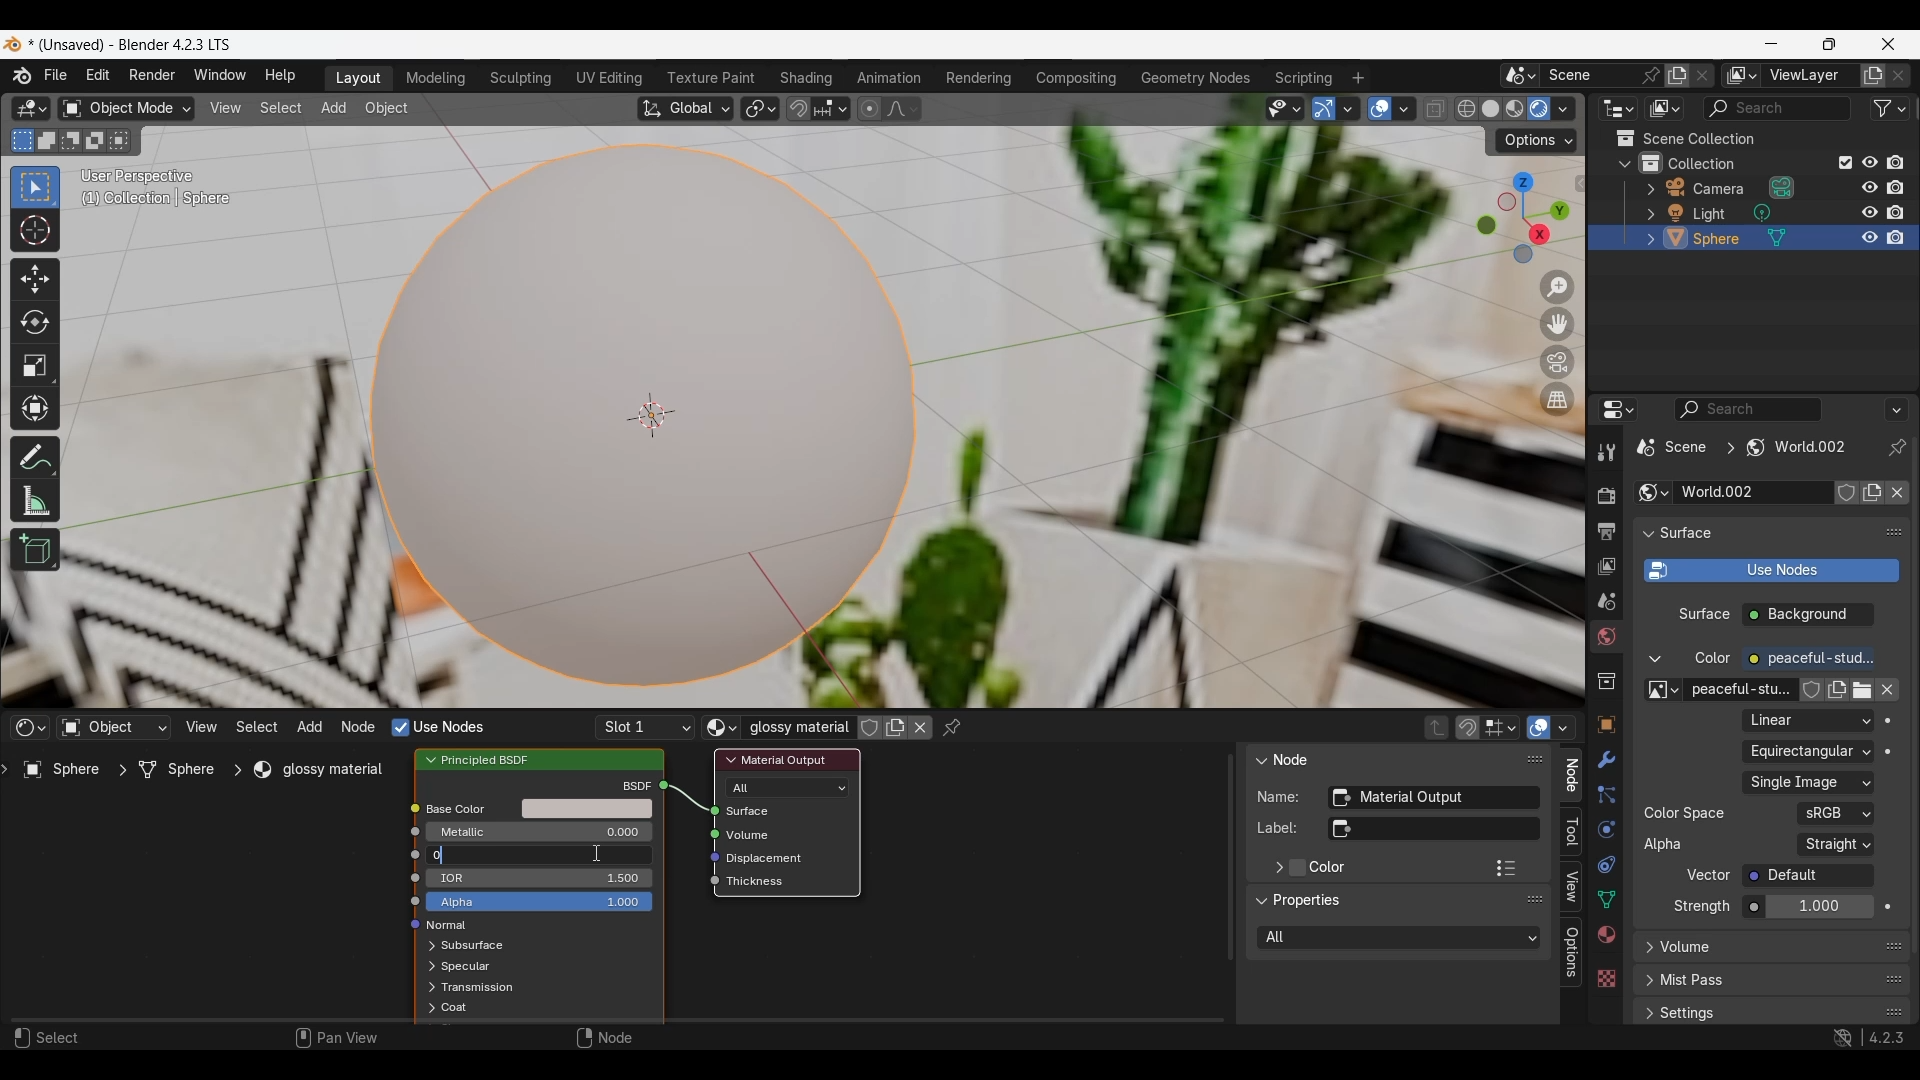 The image size is (1920, 1080). Describe the element at coordinates (784, 759) in the screenshot. I see `material output` at that location.